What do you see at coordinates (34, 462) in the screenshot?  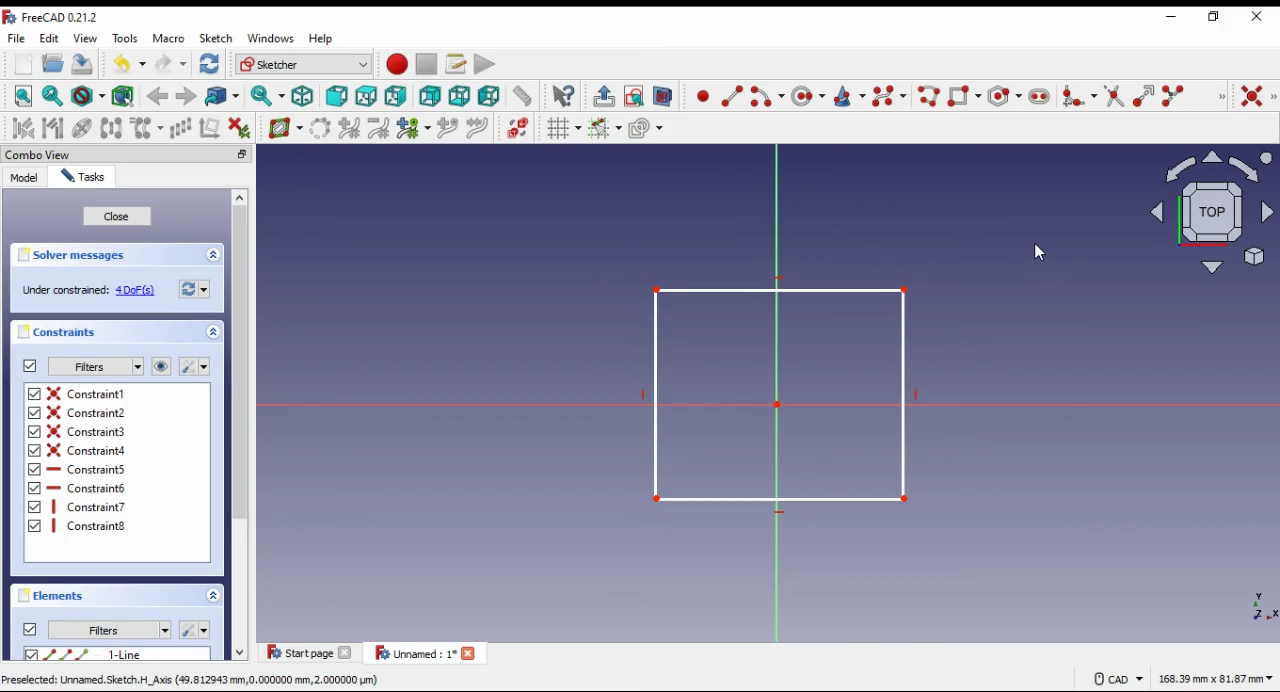 I see `checkbox` at bounding box center [34, 462].